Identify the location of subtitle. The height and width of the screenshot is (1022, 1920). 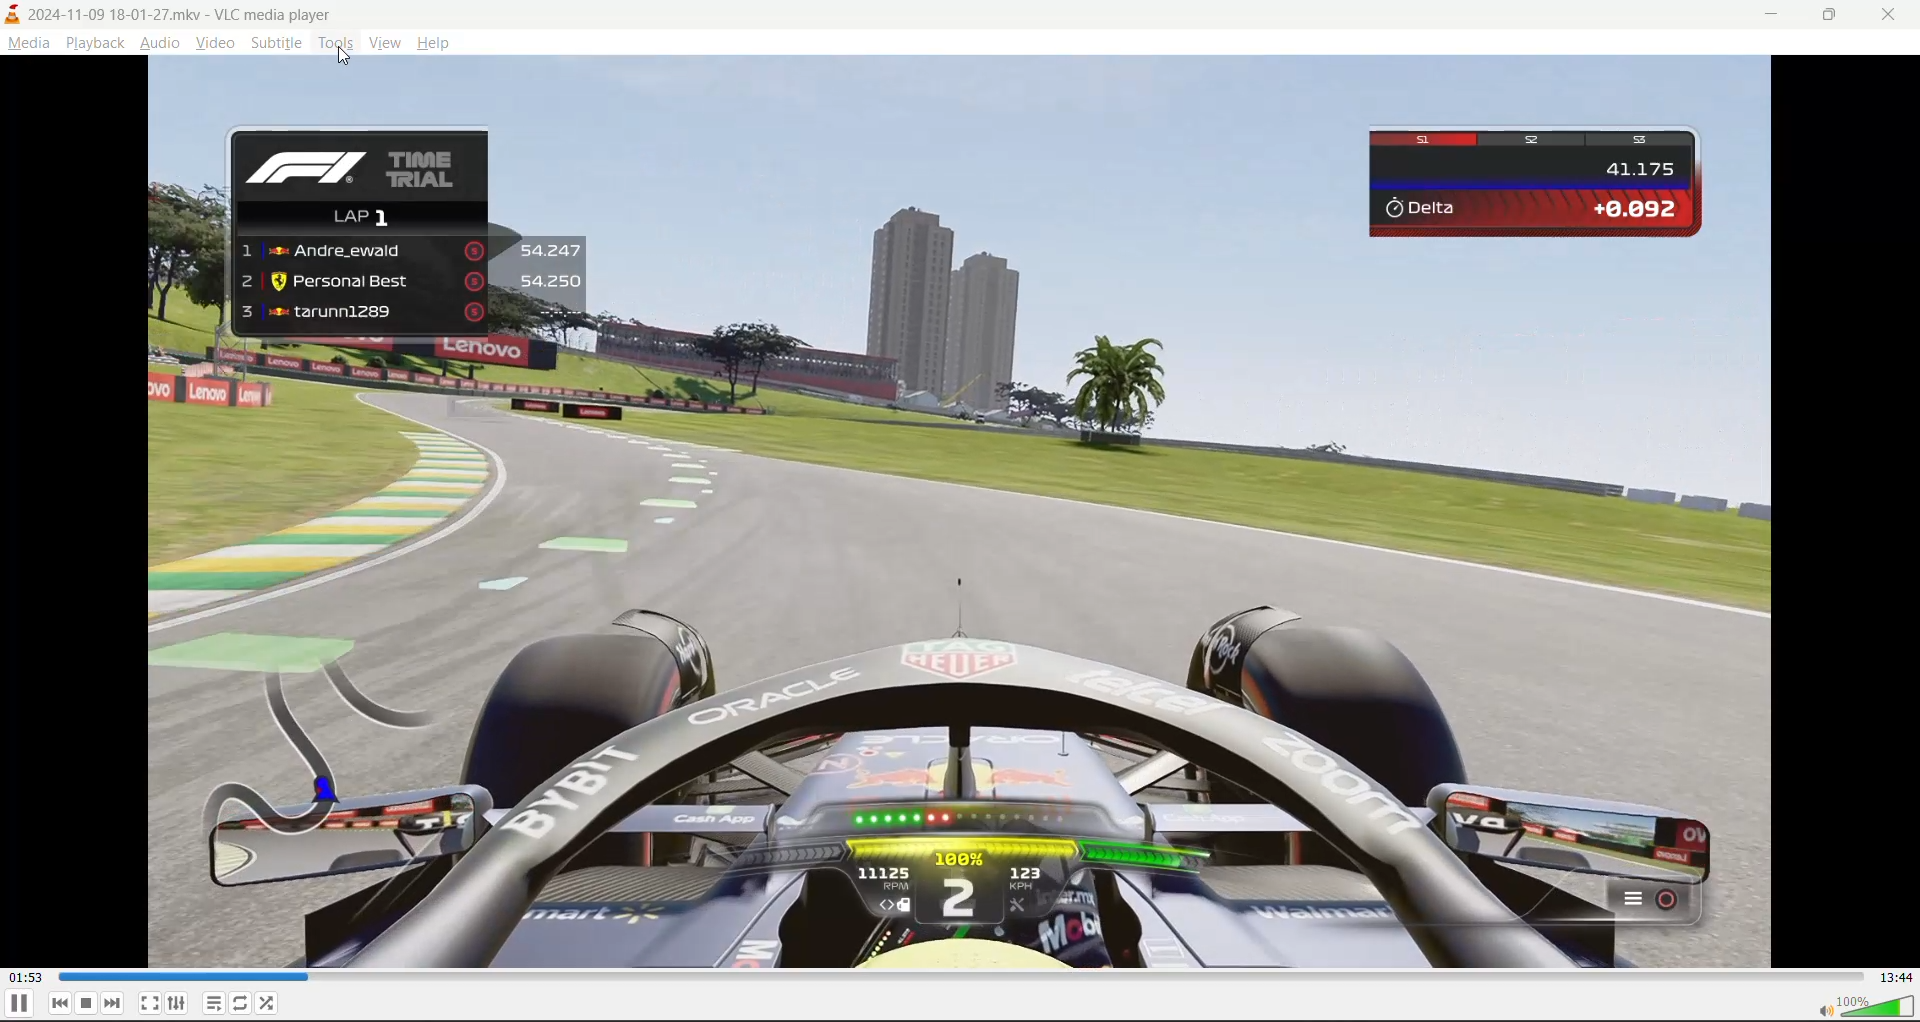
(275, 45).